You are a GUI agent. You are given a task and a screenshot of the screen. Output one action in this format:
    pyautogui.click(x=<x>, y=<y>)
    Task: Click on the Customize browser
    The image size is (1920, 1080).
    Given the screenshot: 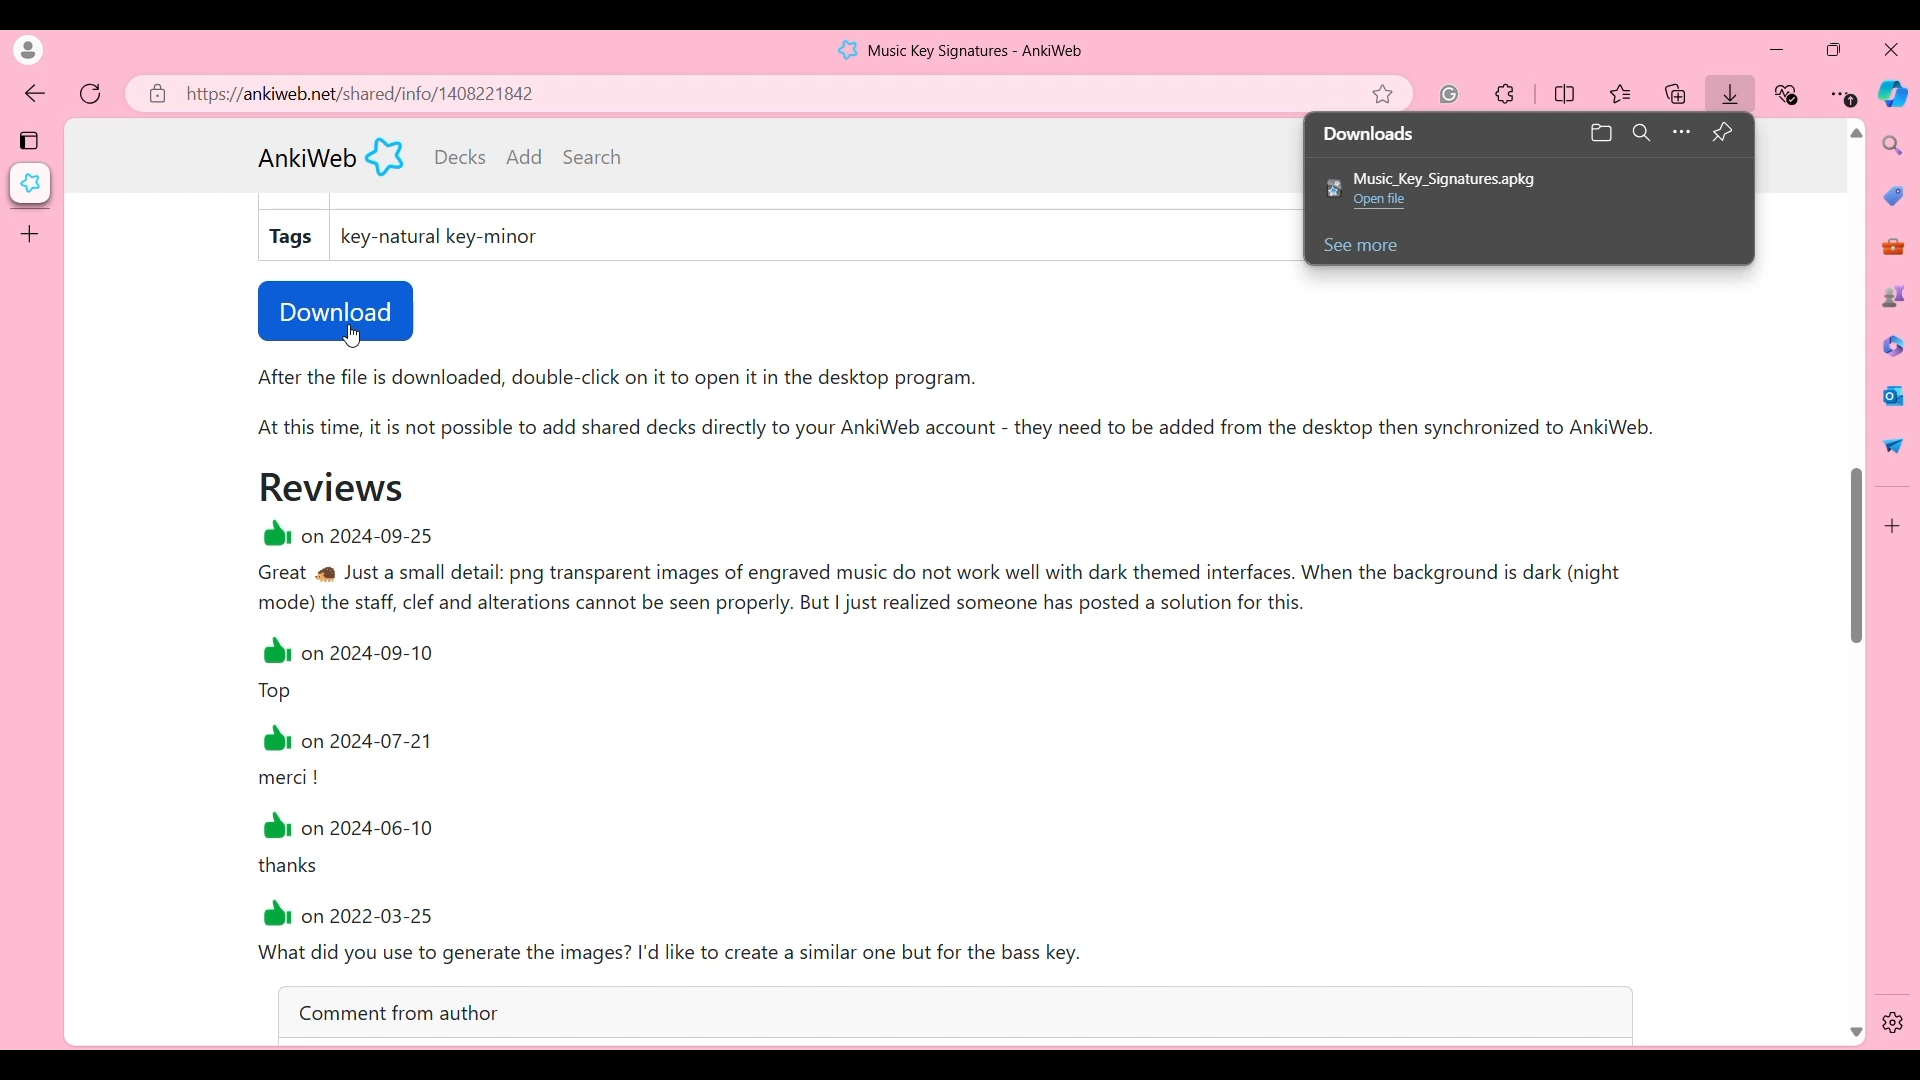 What is the action you would take?
    pyautogui.click(x=1893, y=526)
    